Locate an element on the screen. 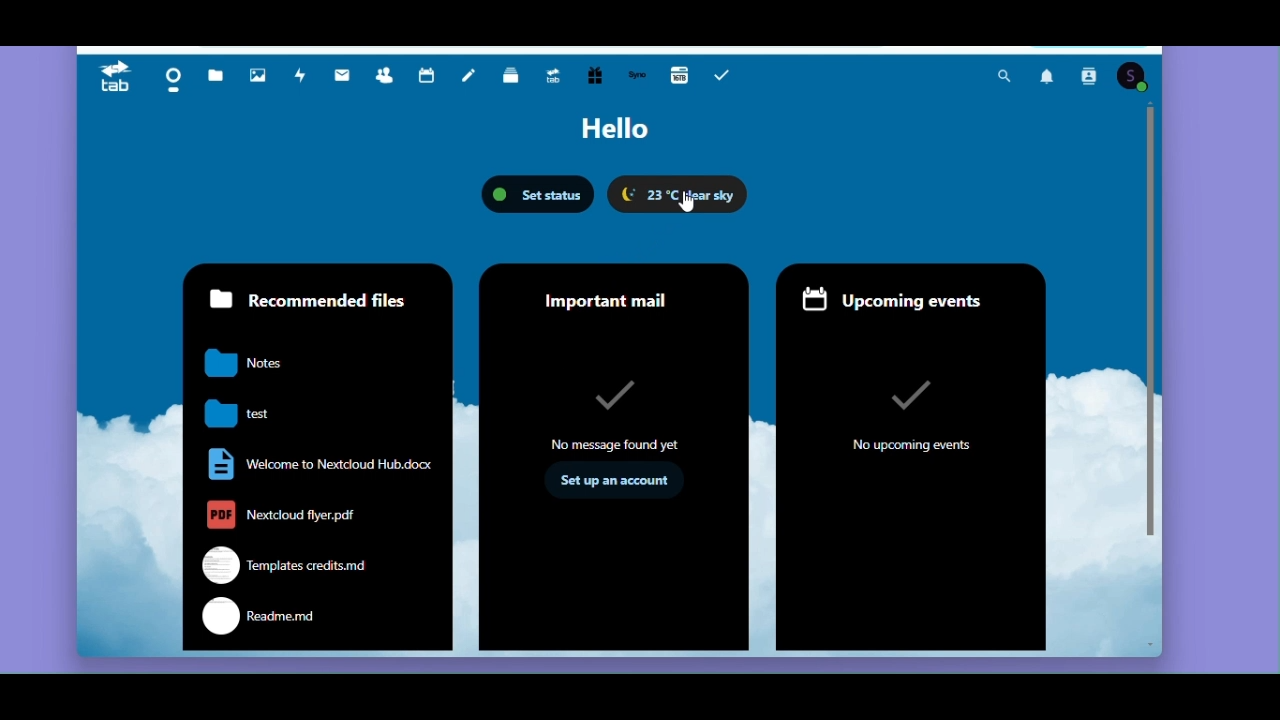  Account icon is located at coordinates (1133, 77).